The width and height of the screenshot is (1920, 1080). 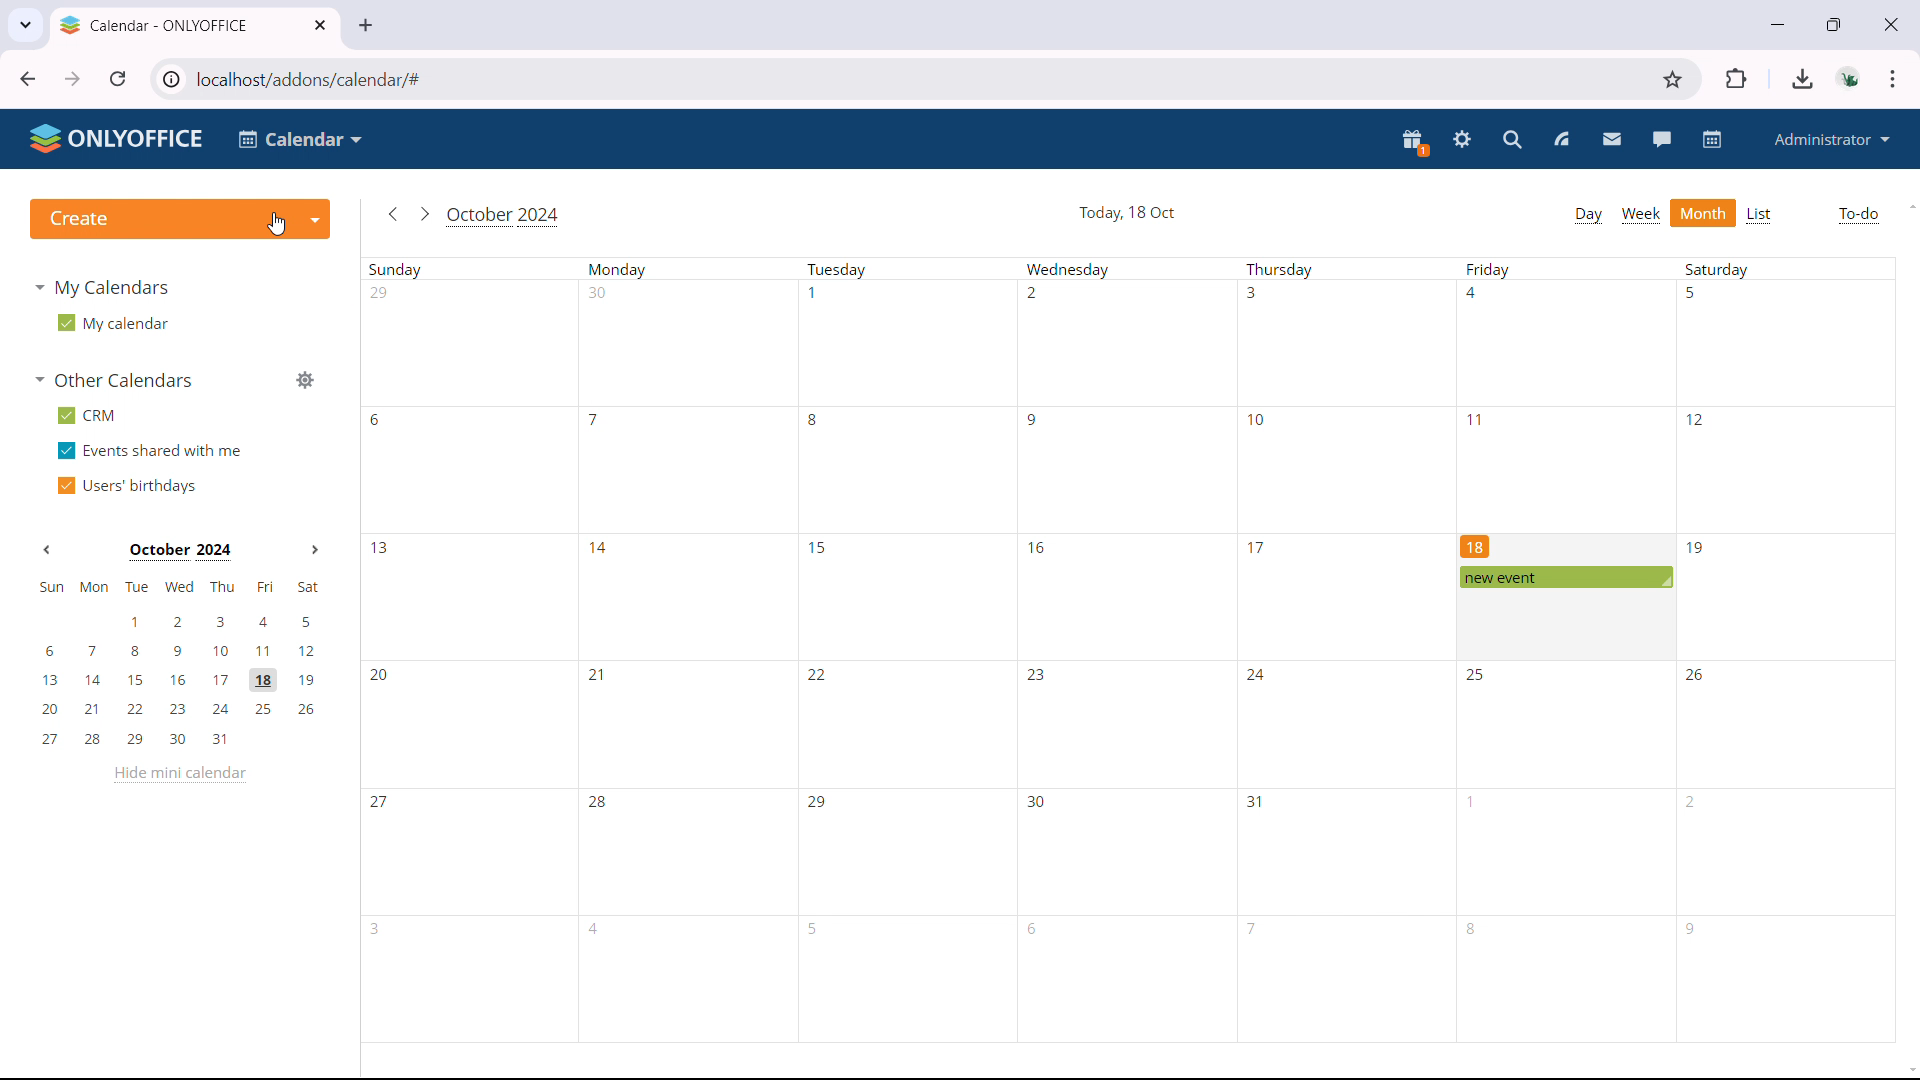 What do you see at coordinates (180, 552) in the screenshot?
I see `October 2024` at bounding box center [180, 552].